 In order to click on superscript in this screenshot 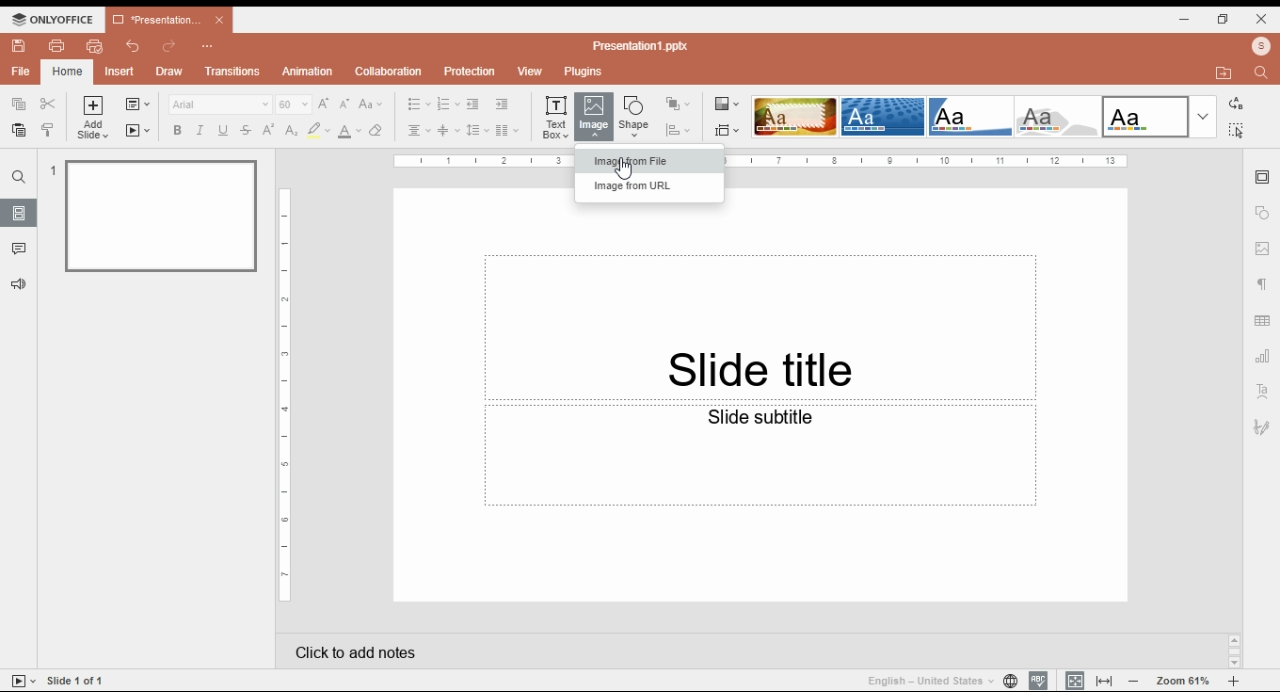, I will do `click(269, 129)`.